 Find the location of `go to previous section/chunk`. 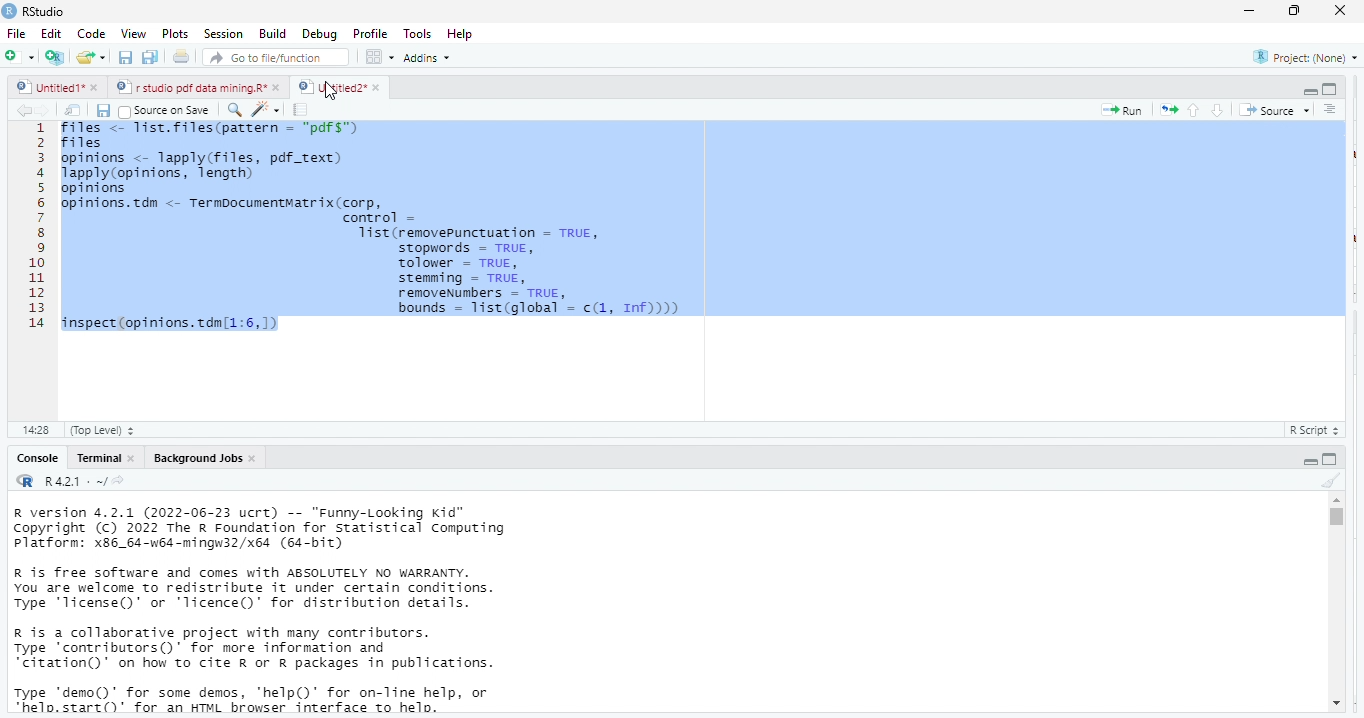

go to previous section/chunk is located at coordinates (1192, 110).